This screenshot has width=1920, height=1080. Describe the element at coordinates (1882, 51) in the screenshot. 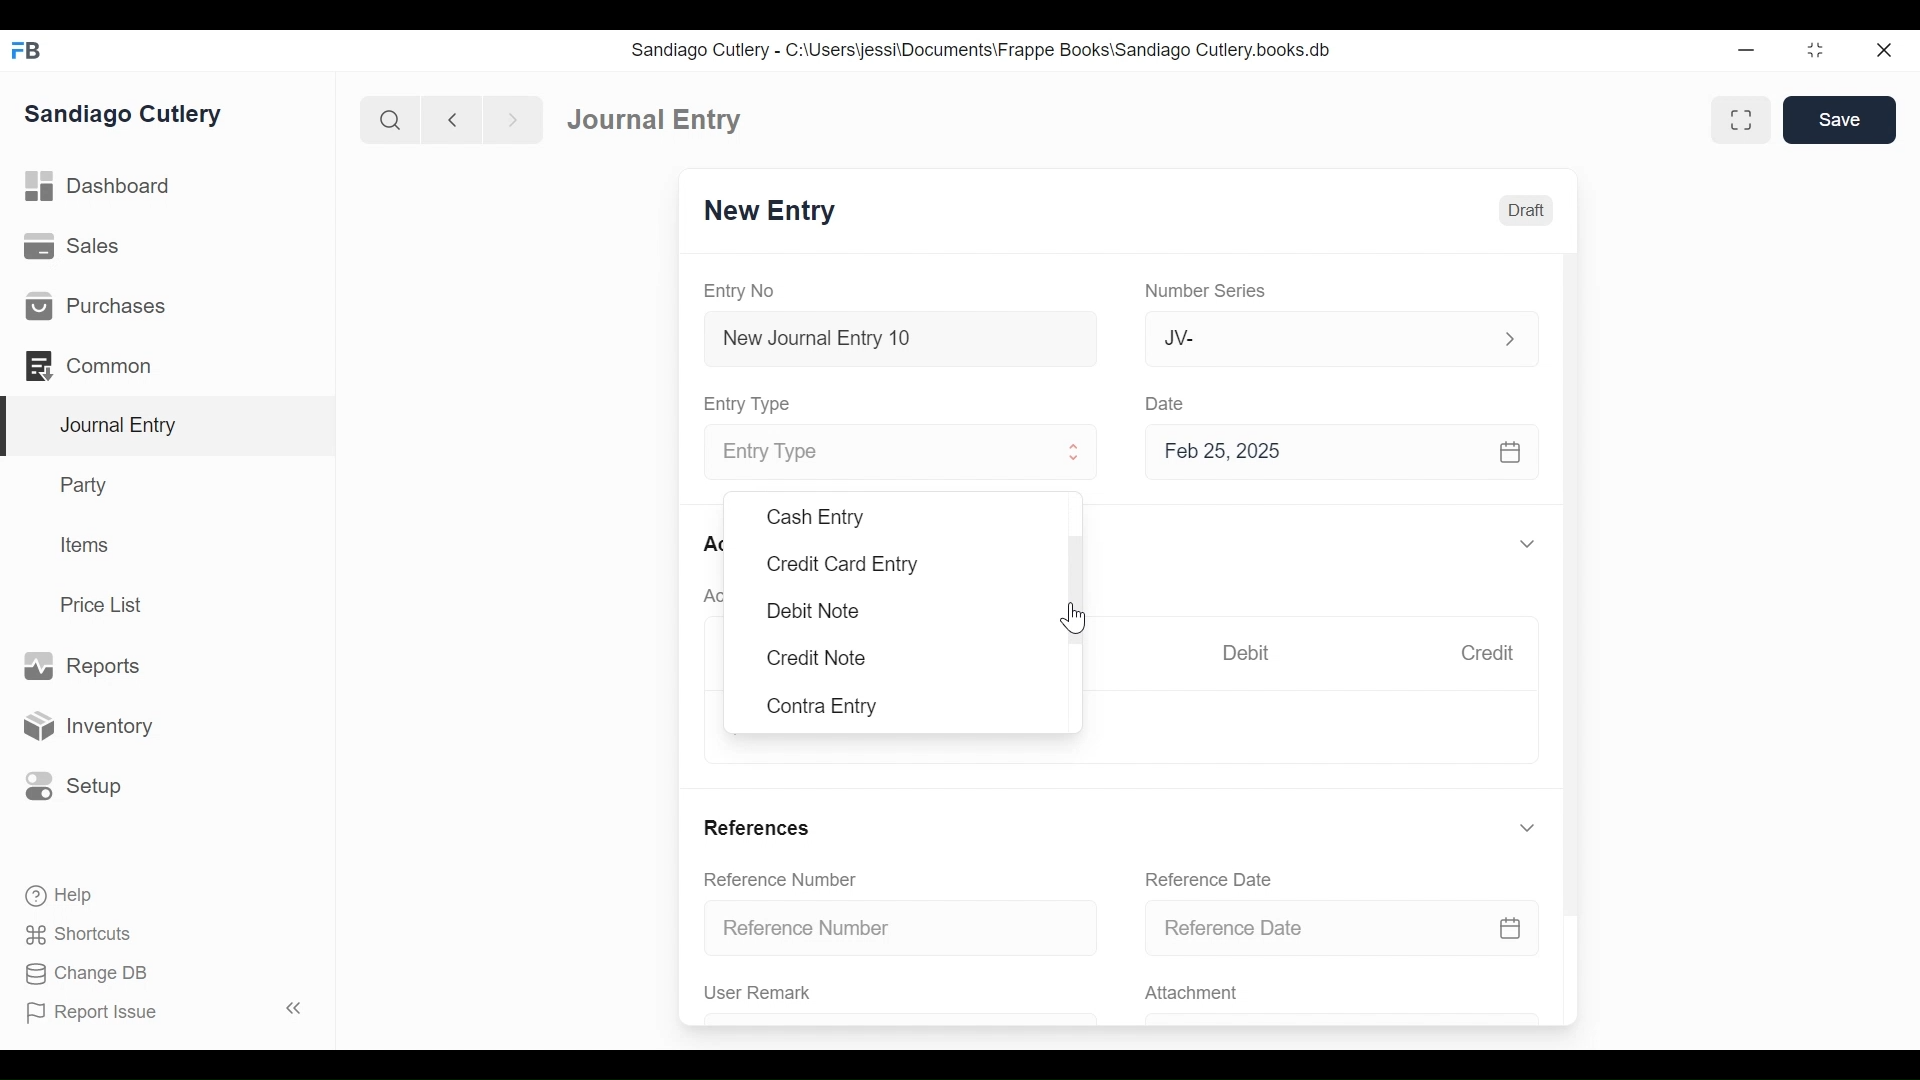

I see `Close` at that location.